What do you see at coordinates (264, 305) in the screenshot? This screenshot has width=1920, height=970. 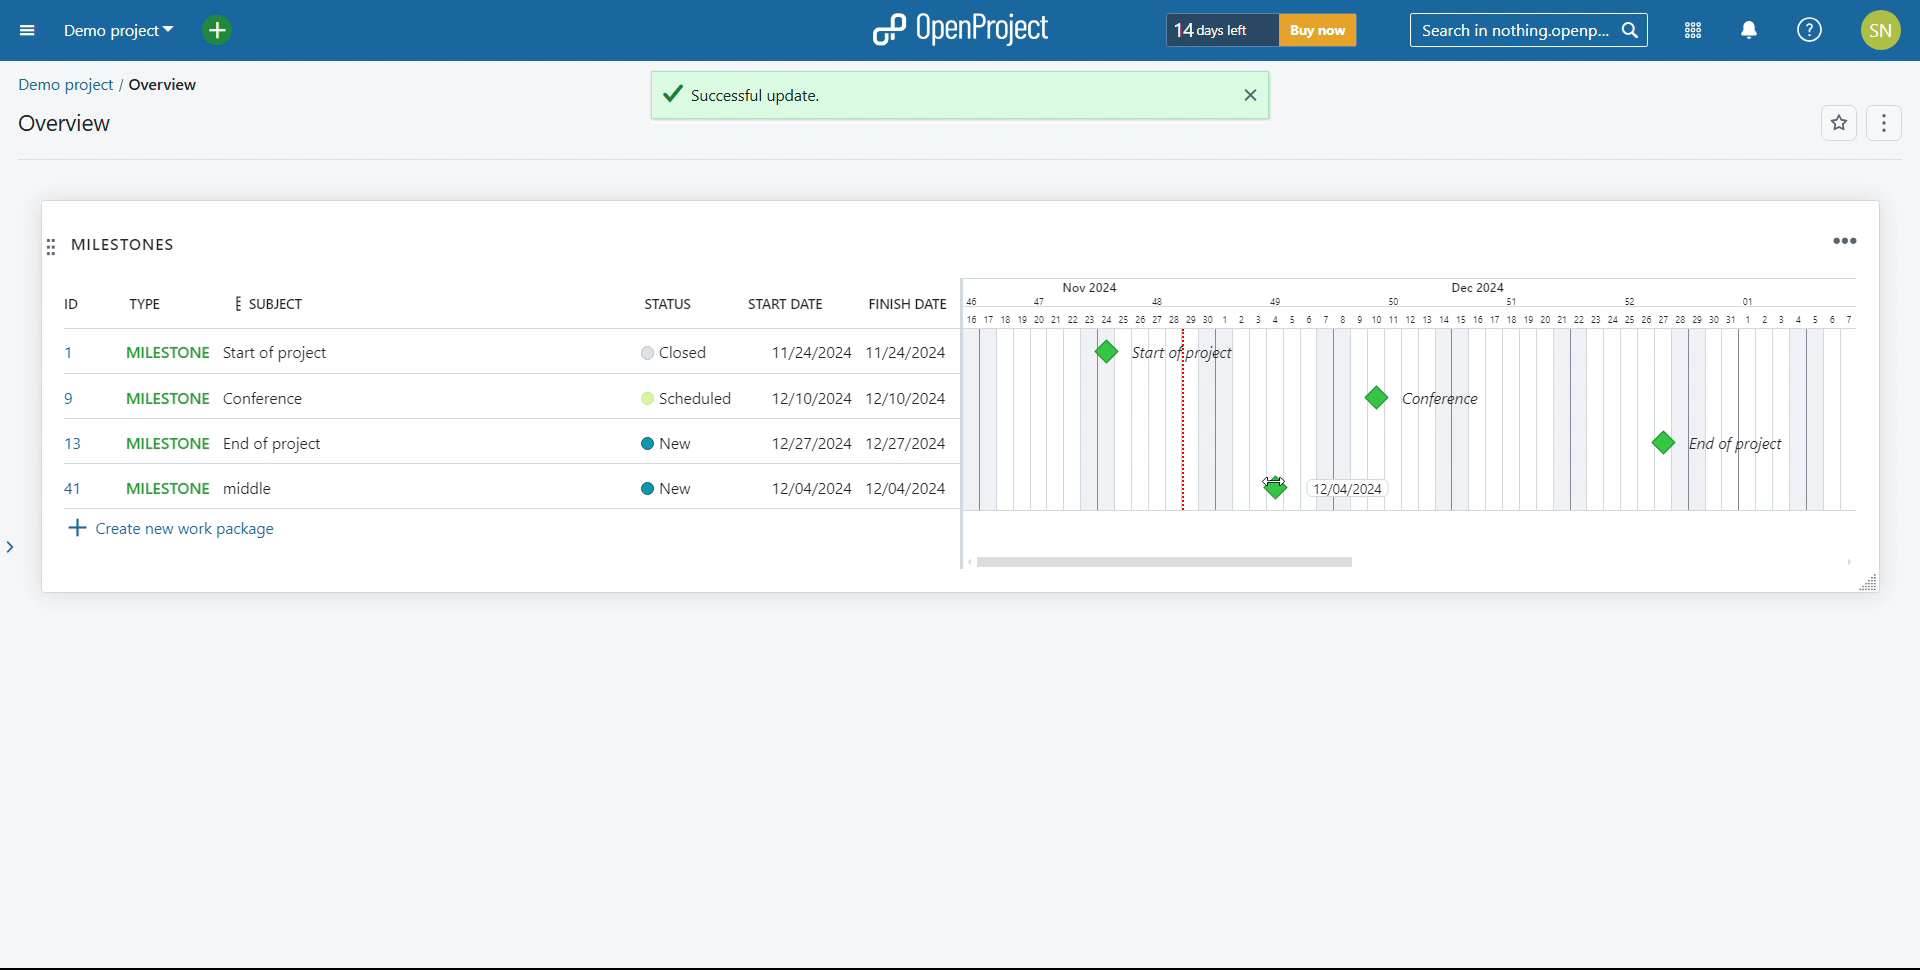 I see `subject` at bounding box center [264, 305].